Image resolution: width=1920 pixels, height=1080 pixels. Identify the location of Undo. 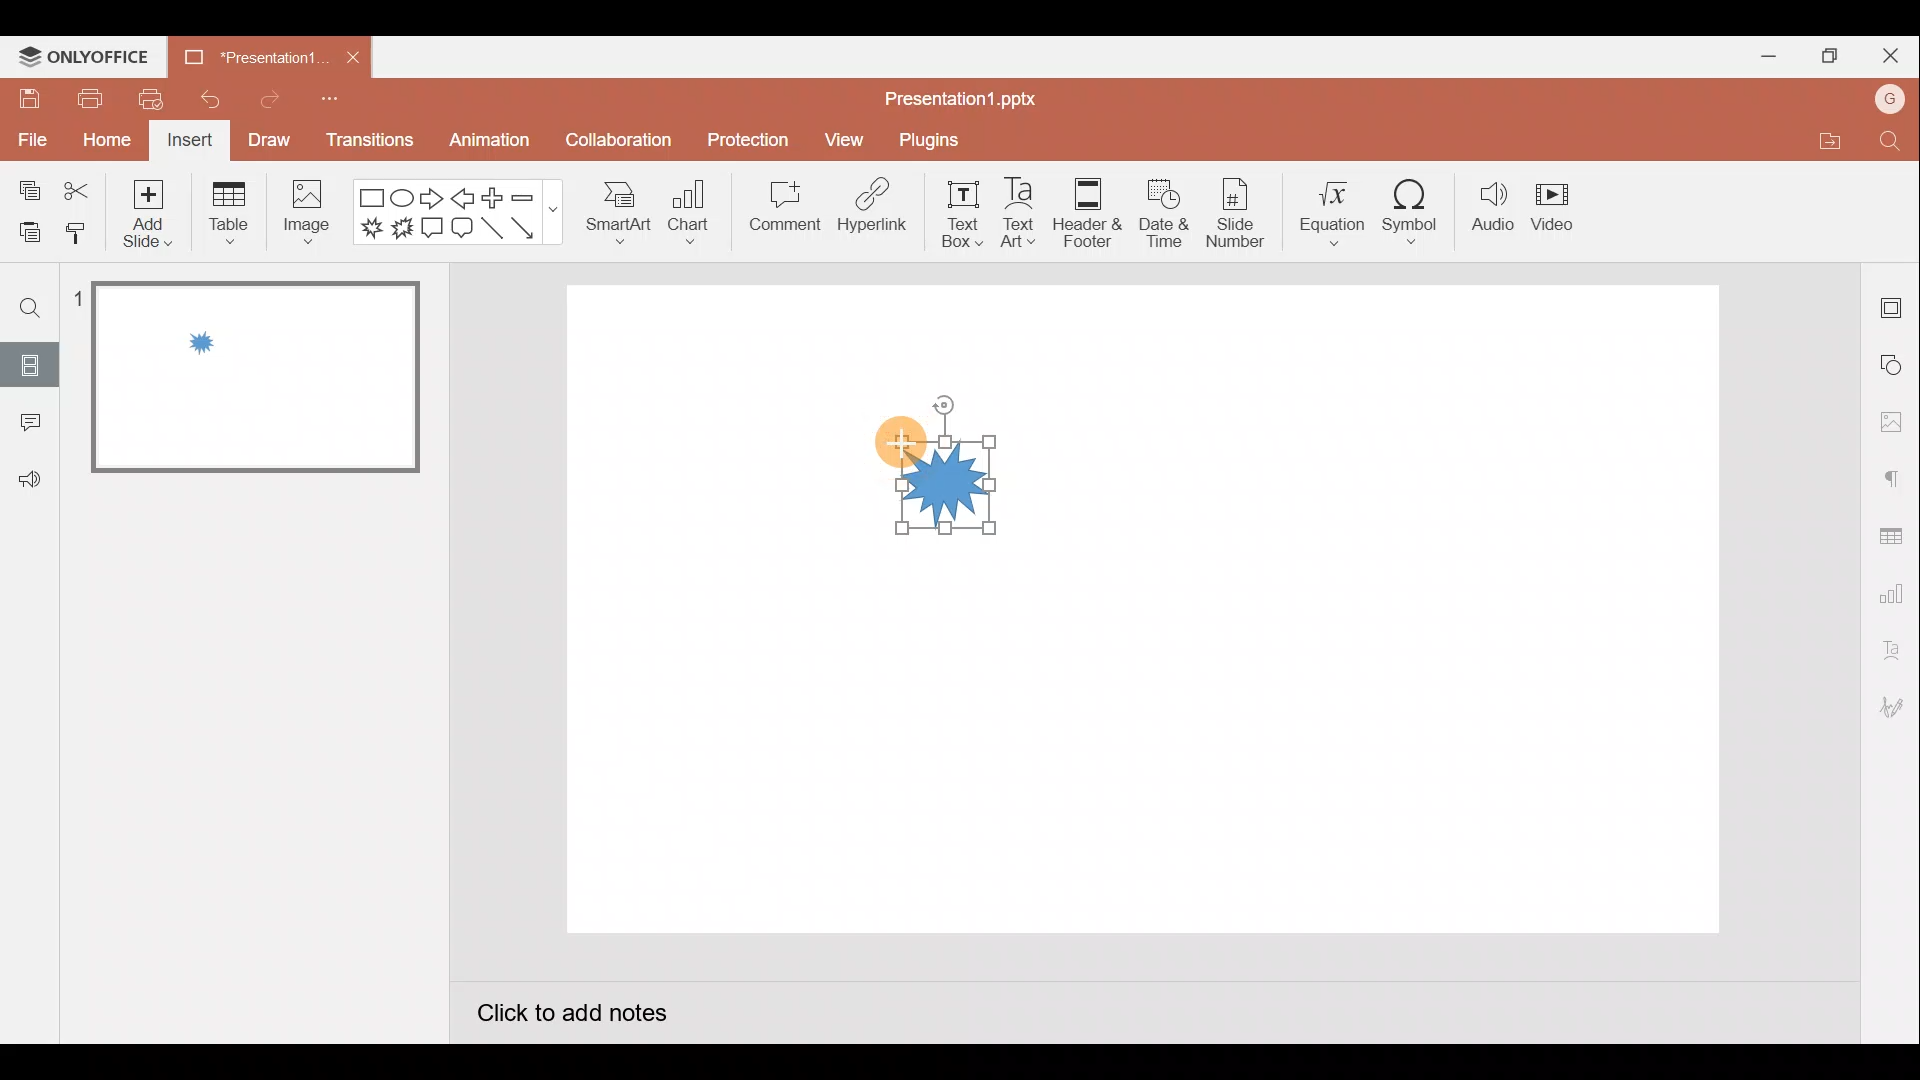
(208, 96).